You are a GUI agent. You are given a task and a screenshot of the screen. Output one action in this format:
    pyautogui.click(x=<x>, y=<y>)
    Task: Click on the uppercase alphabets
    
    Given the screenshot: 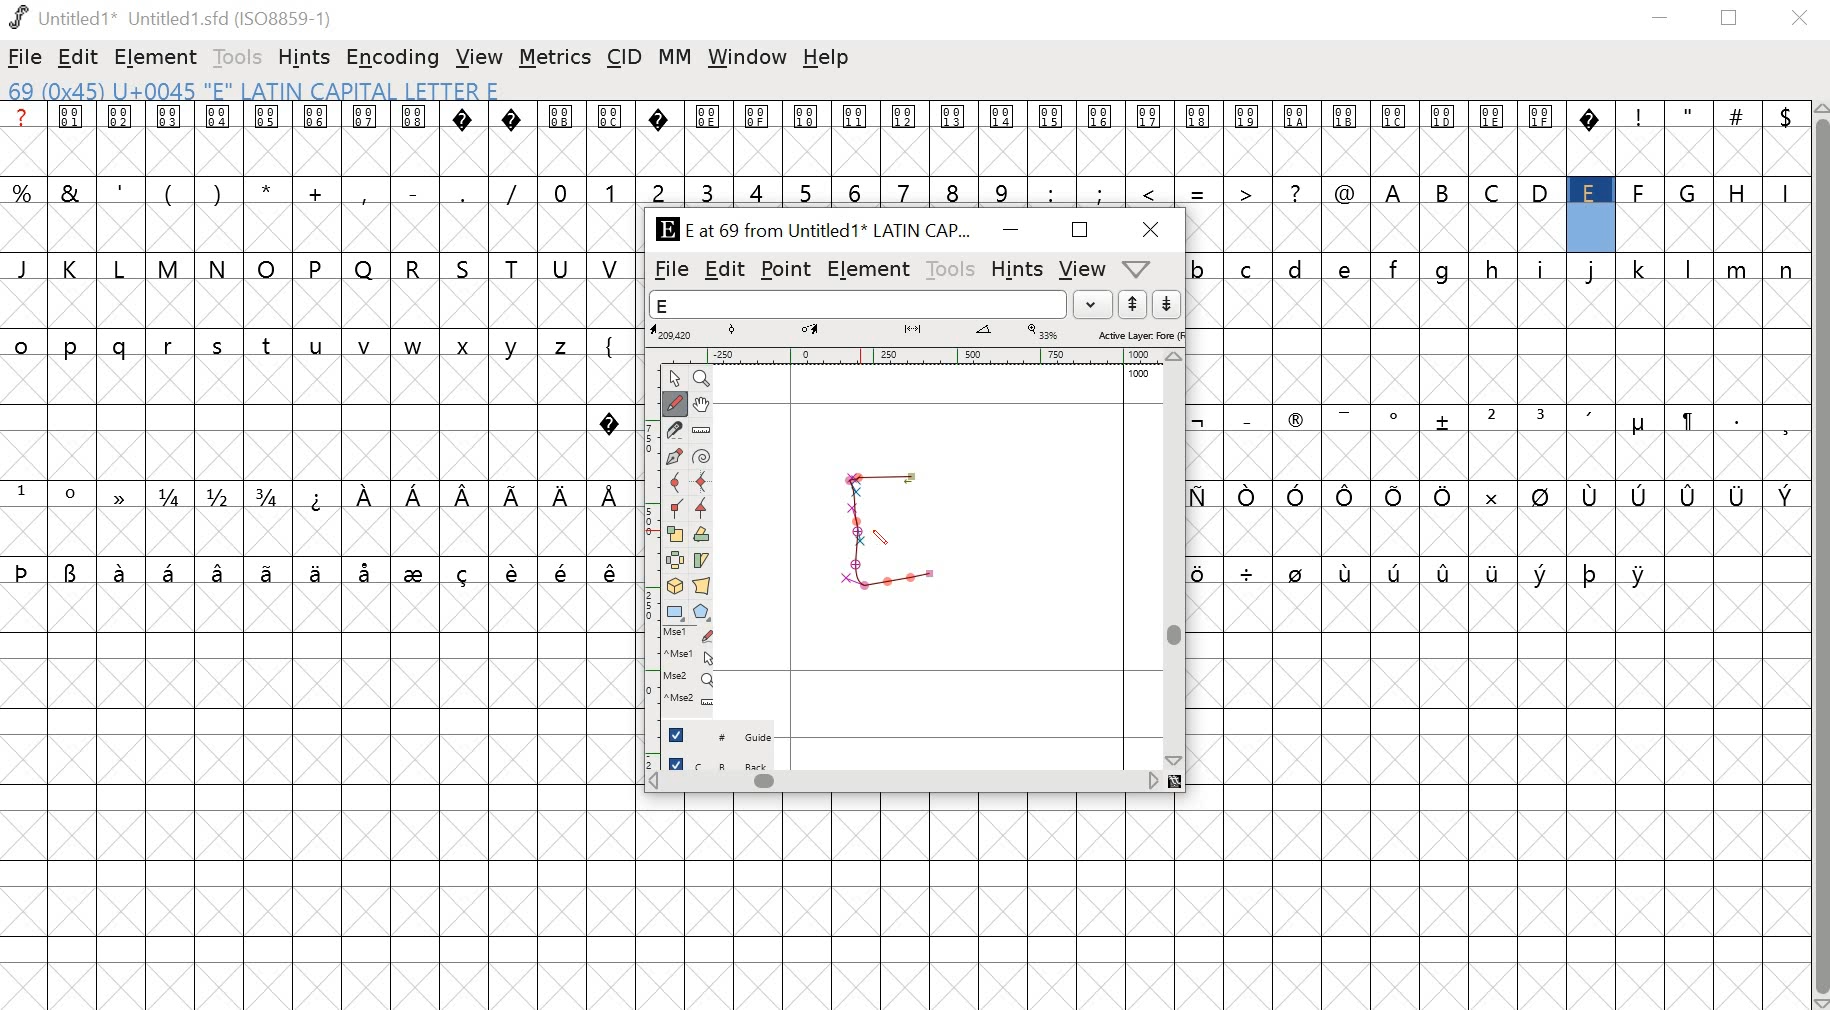 What is the action you would take?
    pyautogui.click(x=316, y=268)
    